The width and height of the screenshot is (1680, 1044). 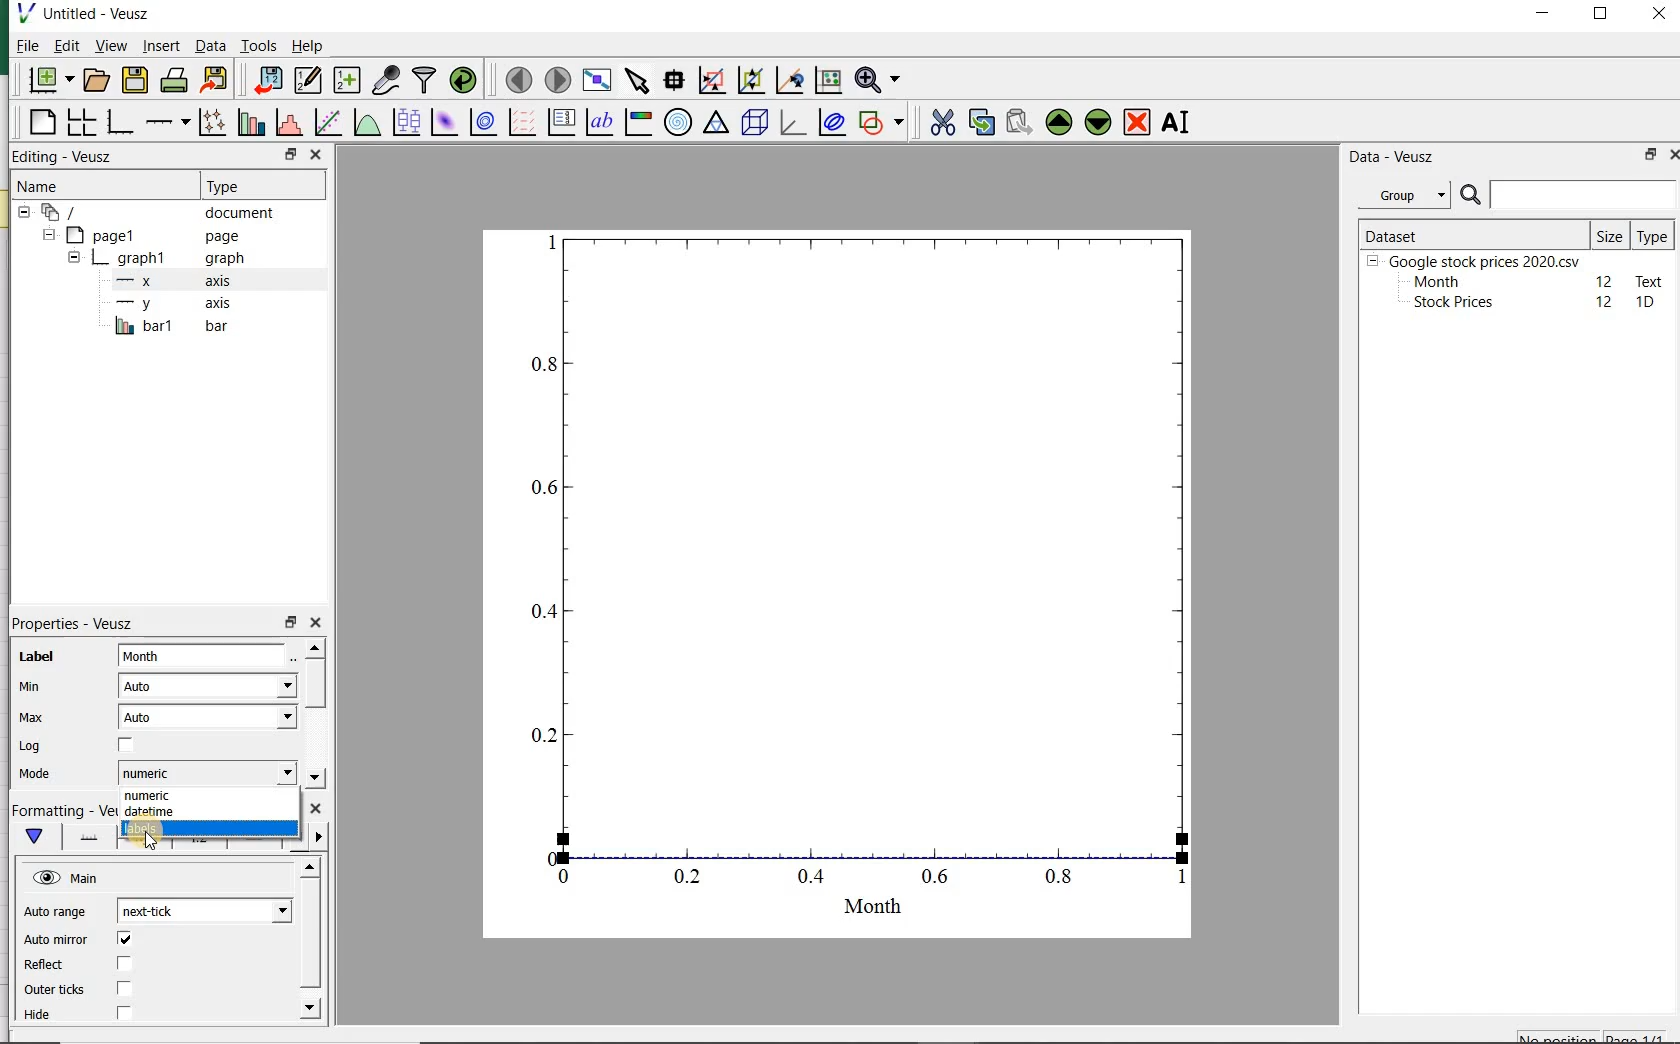 What do you see at coordinates (1098, 122) in the screenshot?
I see `move the selected widget down` at bounding box center [1098, 122].